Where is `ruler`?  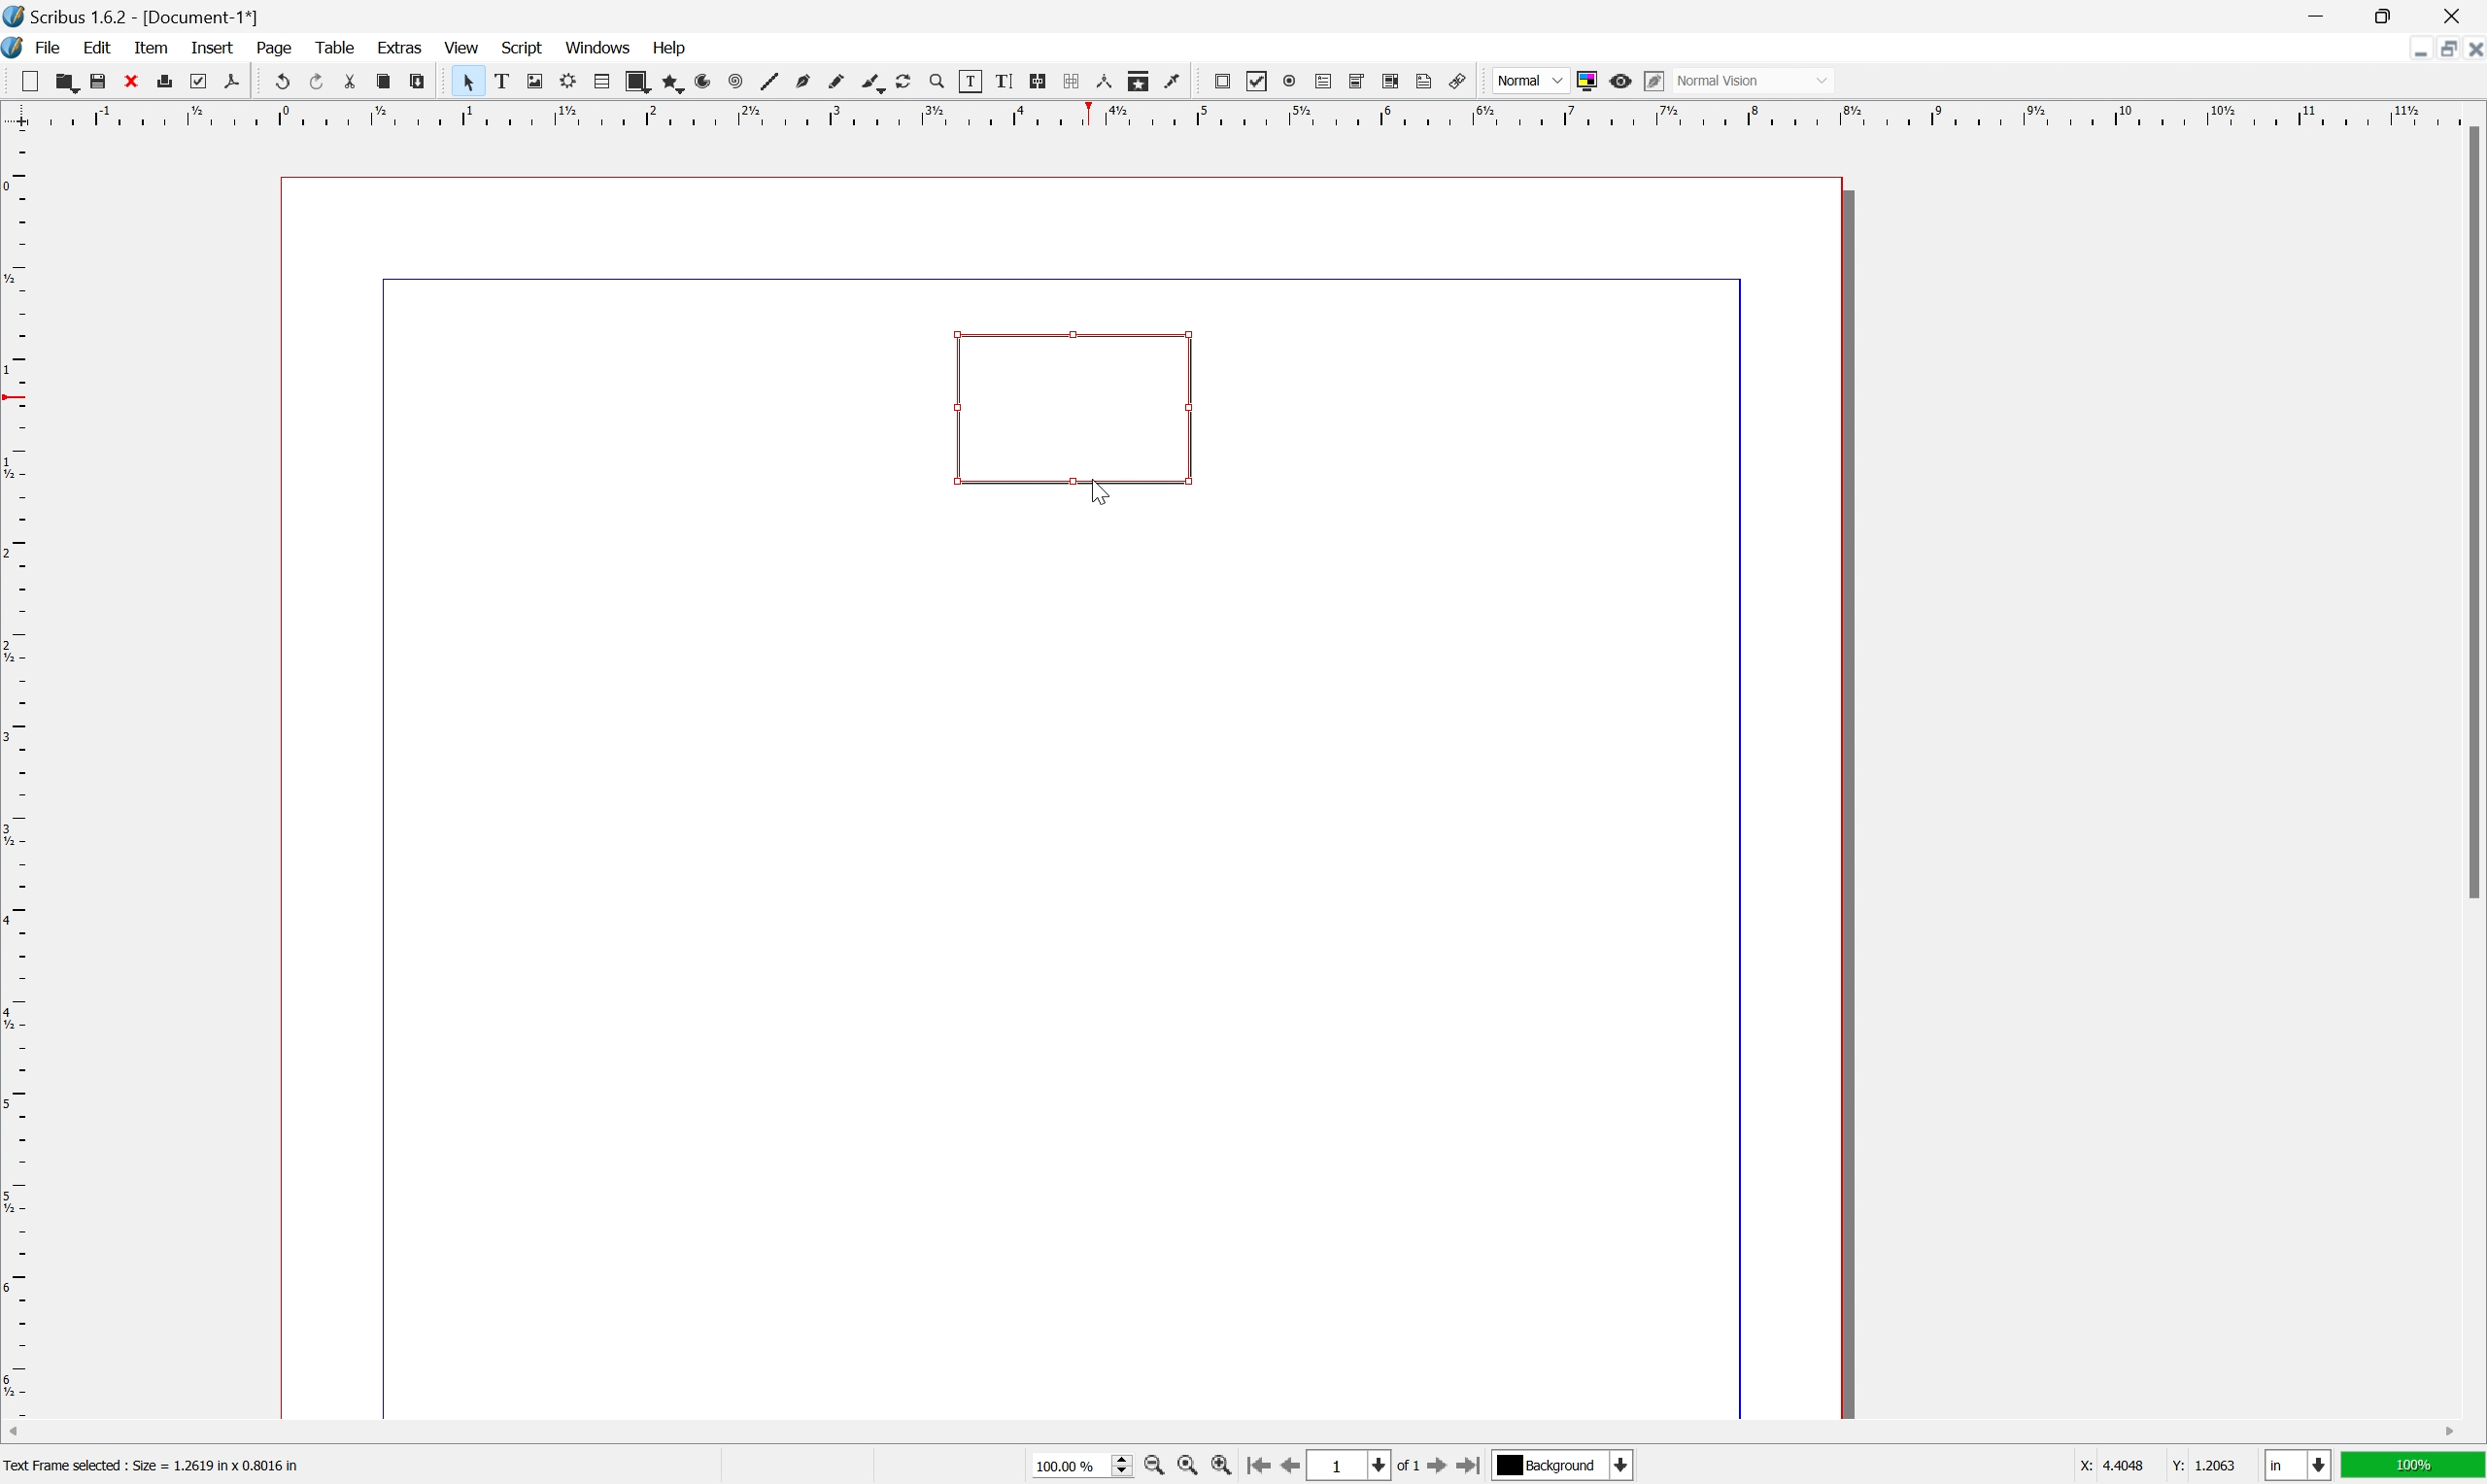 ruler is located at coordinates (1237, 114).